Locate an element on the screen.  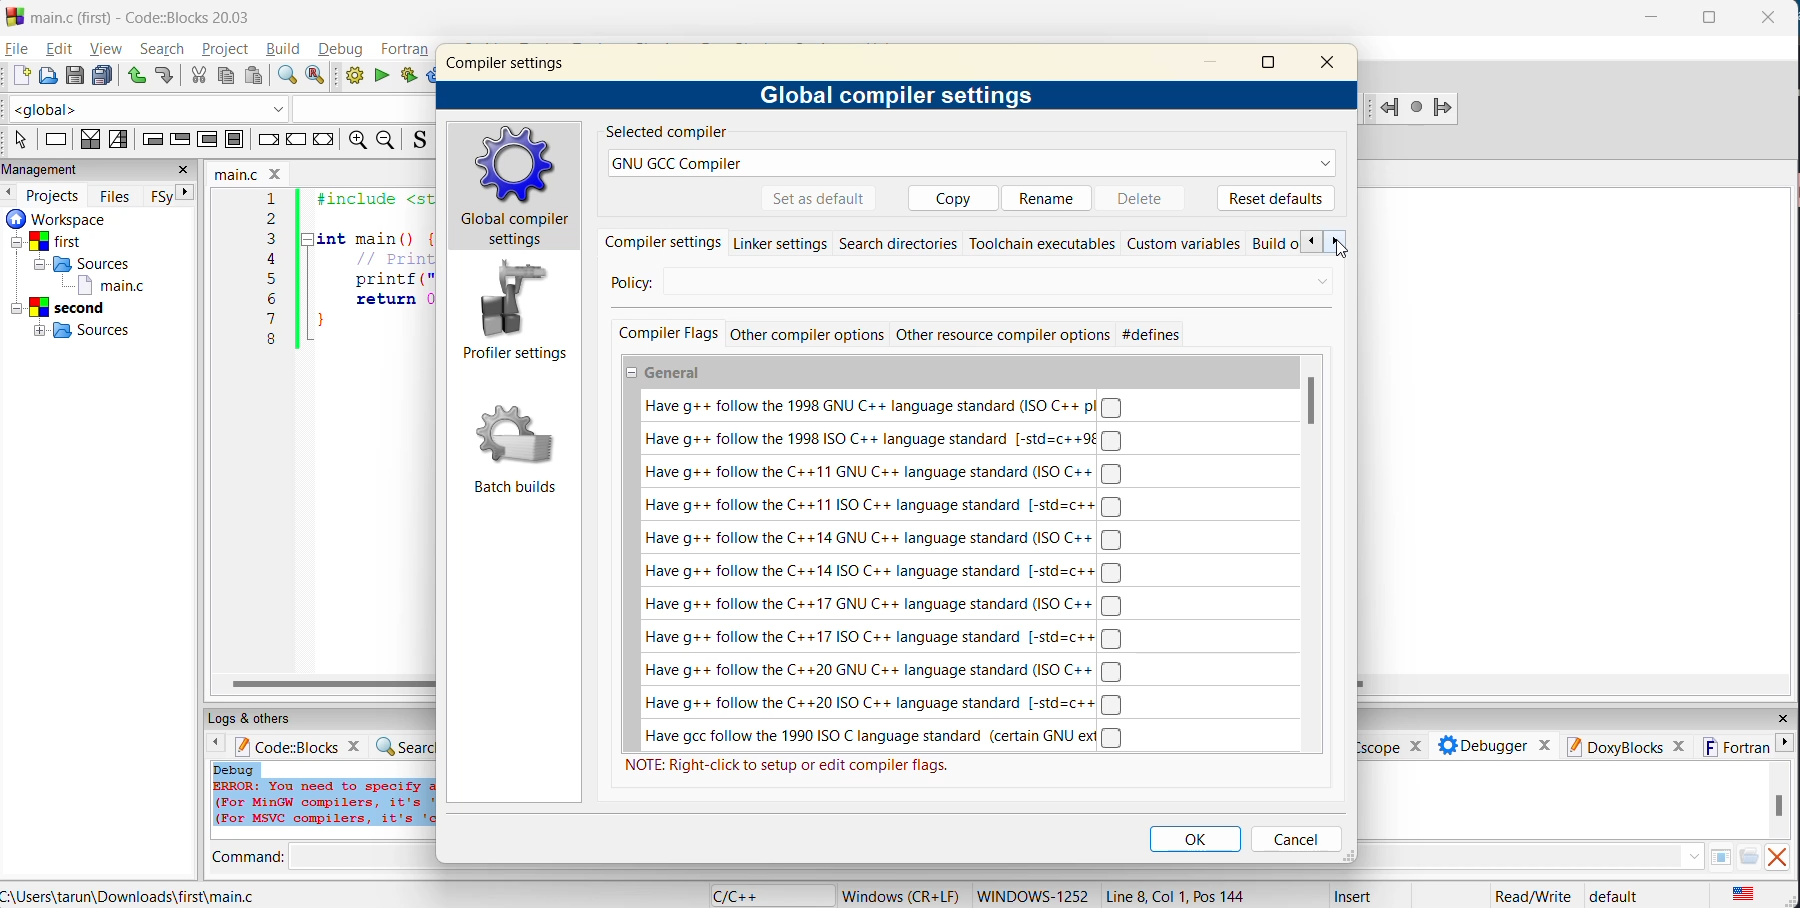
return instruction is located at coordinates (324, 139).